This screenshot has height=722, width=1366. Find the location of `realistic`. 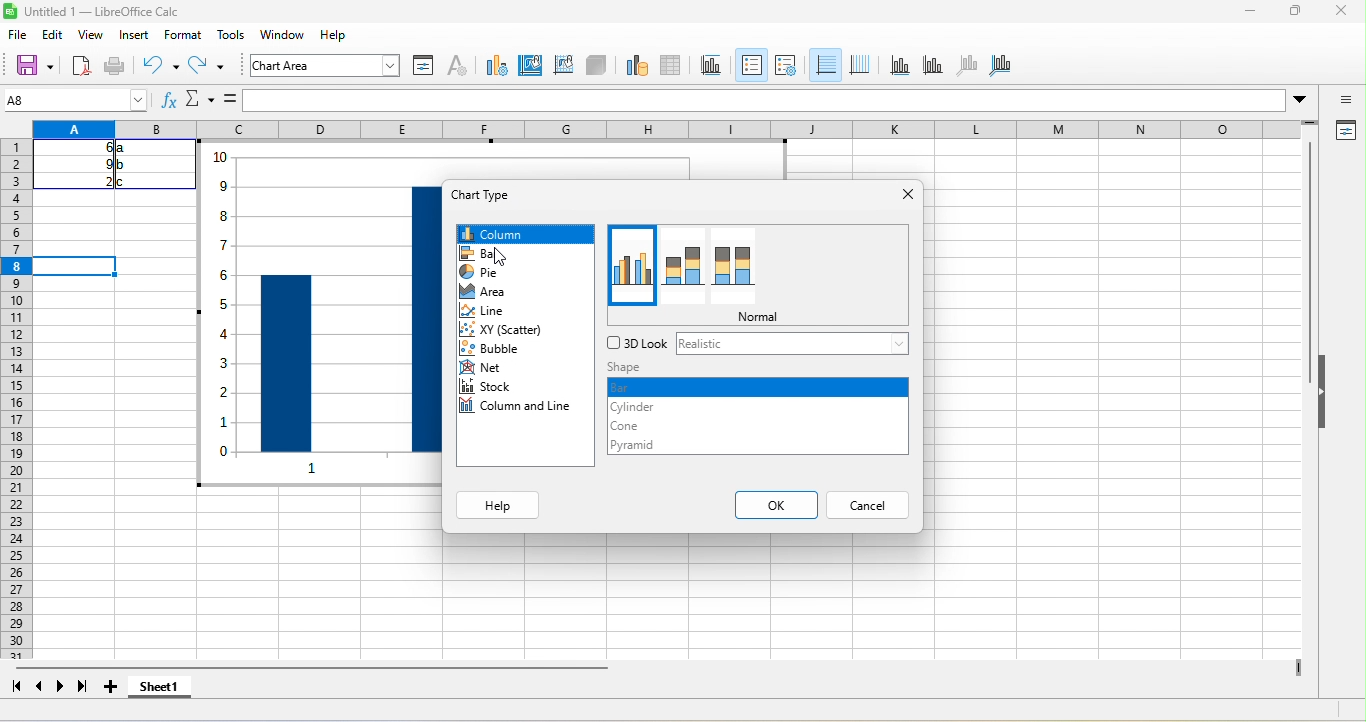

realistic is located at coordinates (794, 345).